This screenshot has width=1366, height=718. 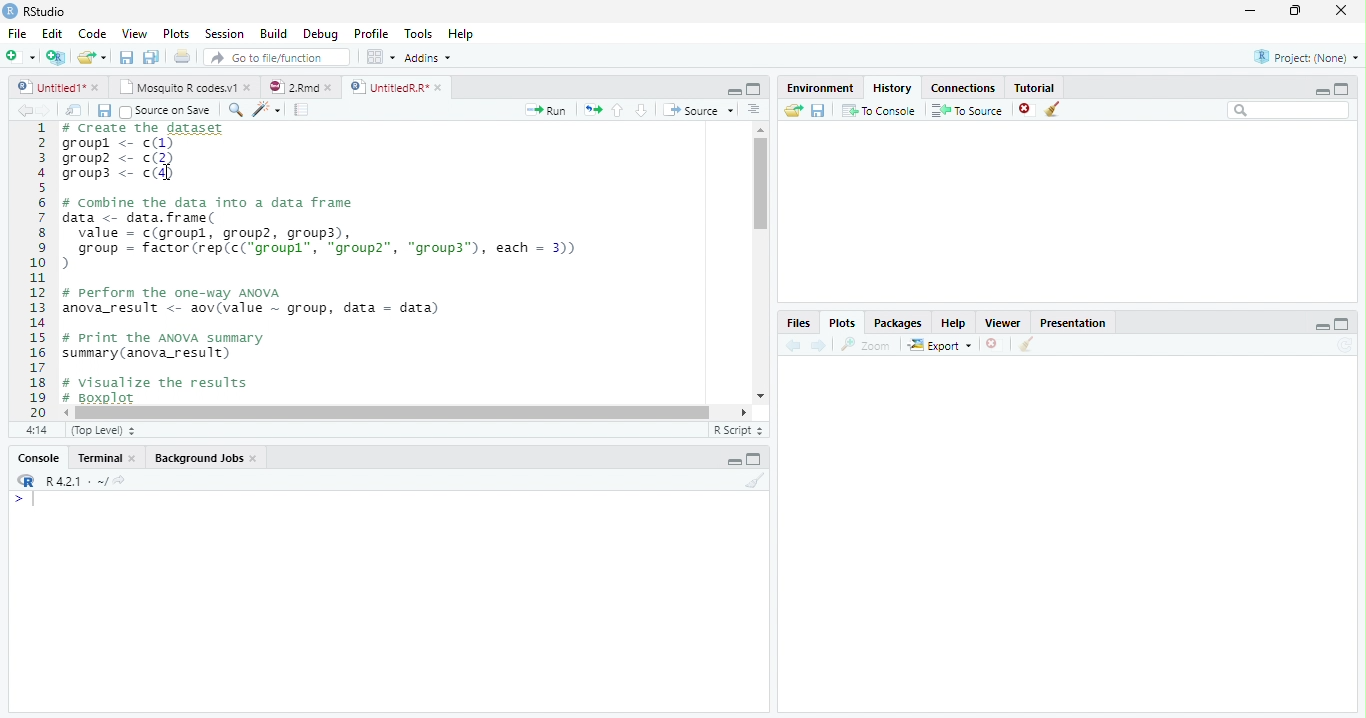 What do you see at coordinates (301, 111) in the screenshot?
I see `Pages` at bounding box center [301, 111].